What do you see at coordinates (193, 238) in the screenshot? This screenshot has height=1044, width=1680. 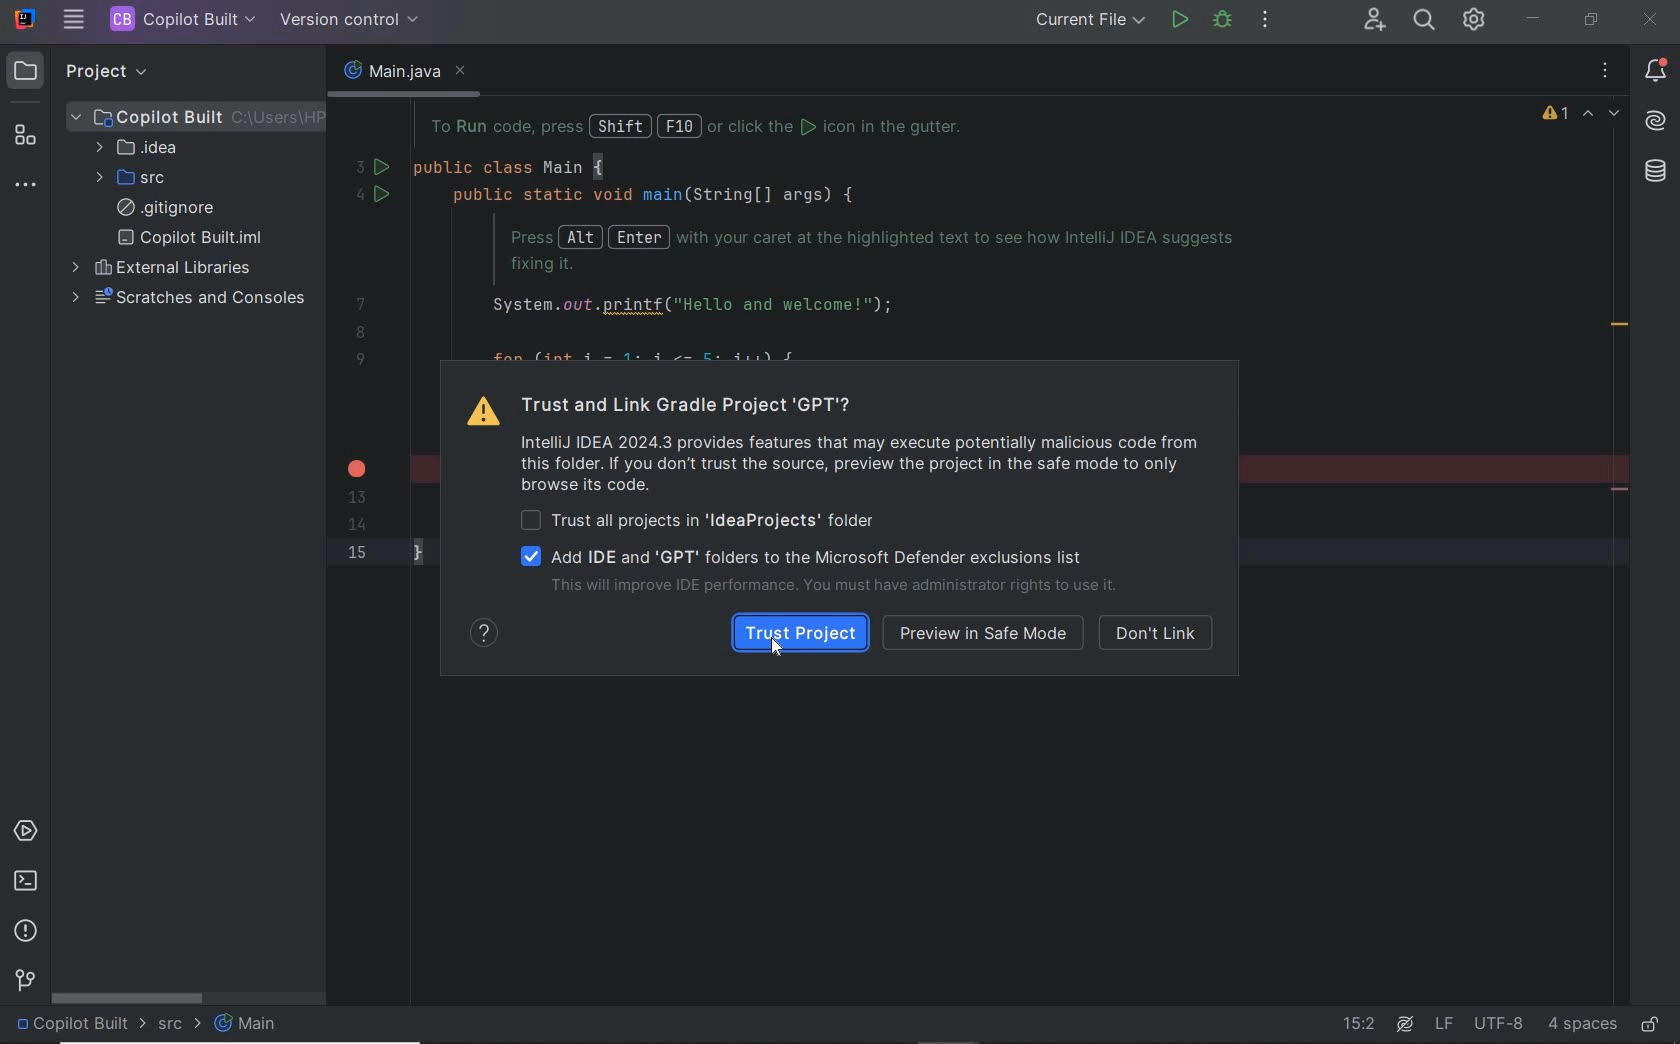 I see `copilot built.iml` at bounding box center [193, 238].